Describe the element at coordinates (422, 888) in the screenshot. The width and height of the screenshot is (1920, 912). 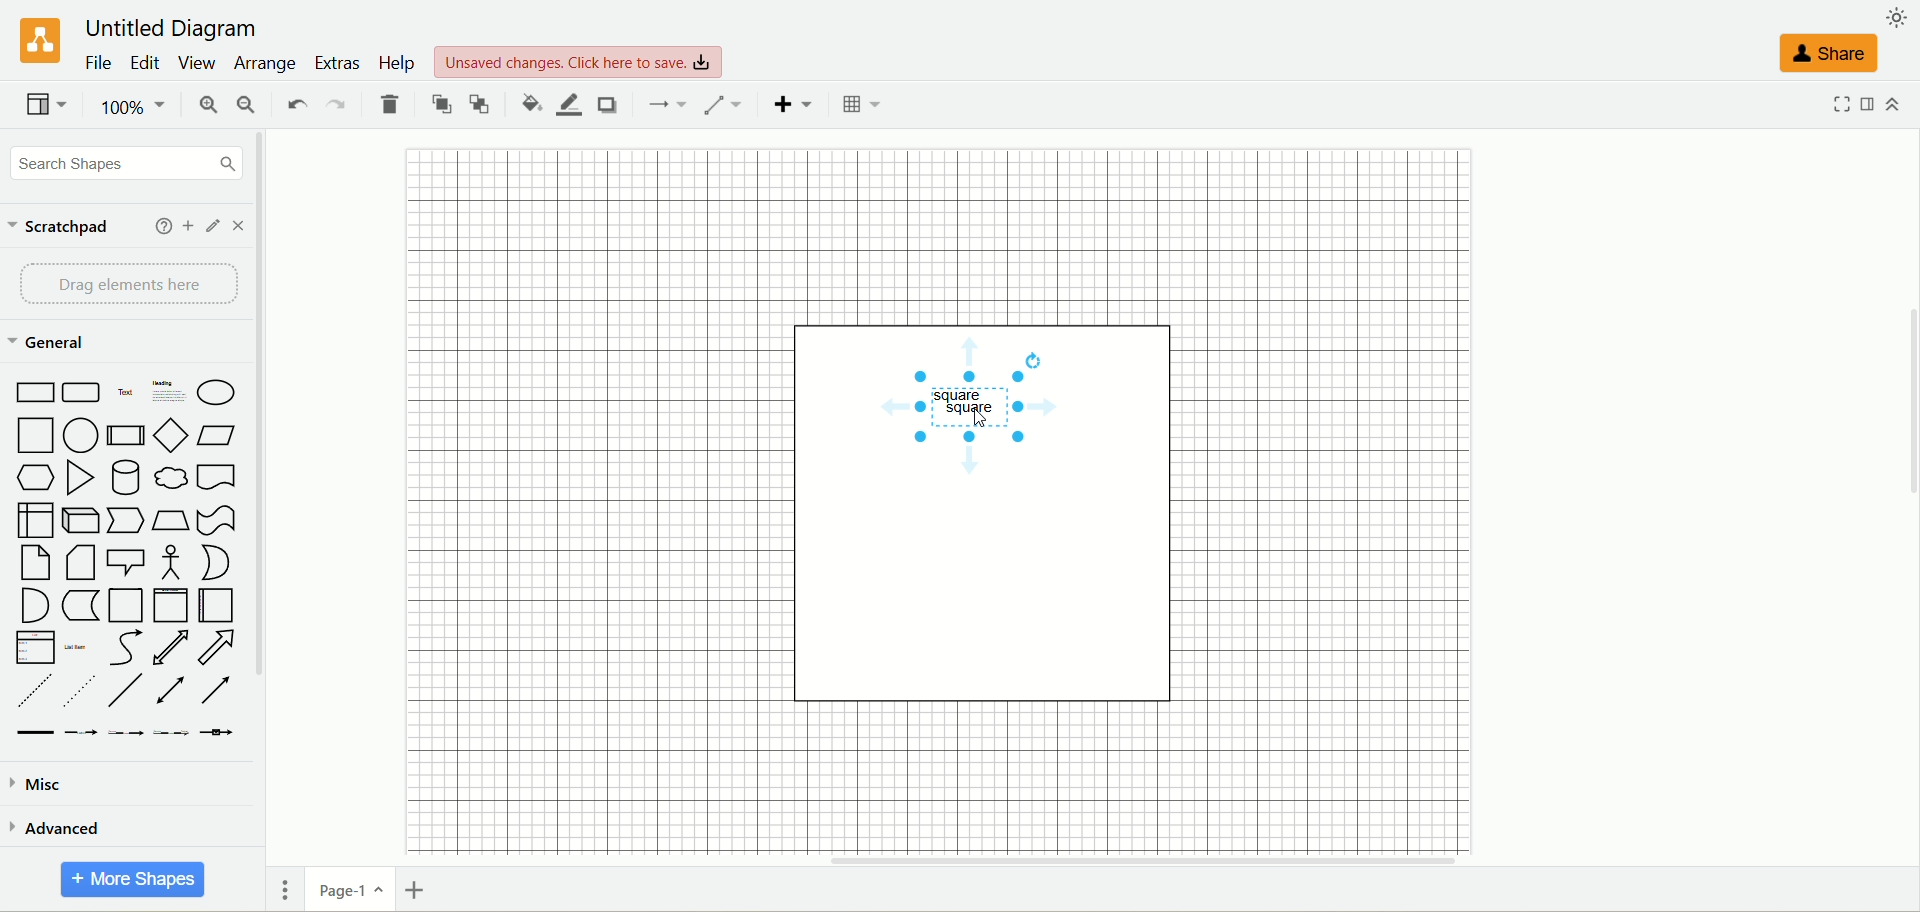
I see `insert page` at that location.